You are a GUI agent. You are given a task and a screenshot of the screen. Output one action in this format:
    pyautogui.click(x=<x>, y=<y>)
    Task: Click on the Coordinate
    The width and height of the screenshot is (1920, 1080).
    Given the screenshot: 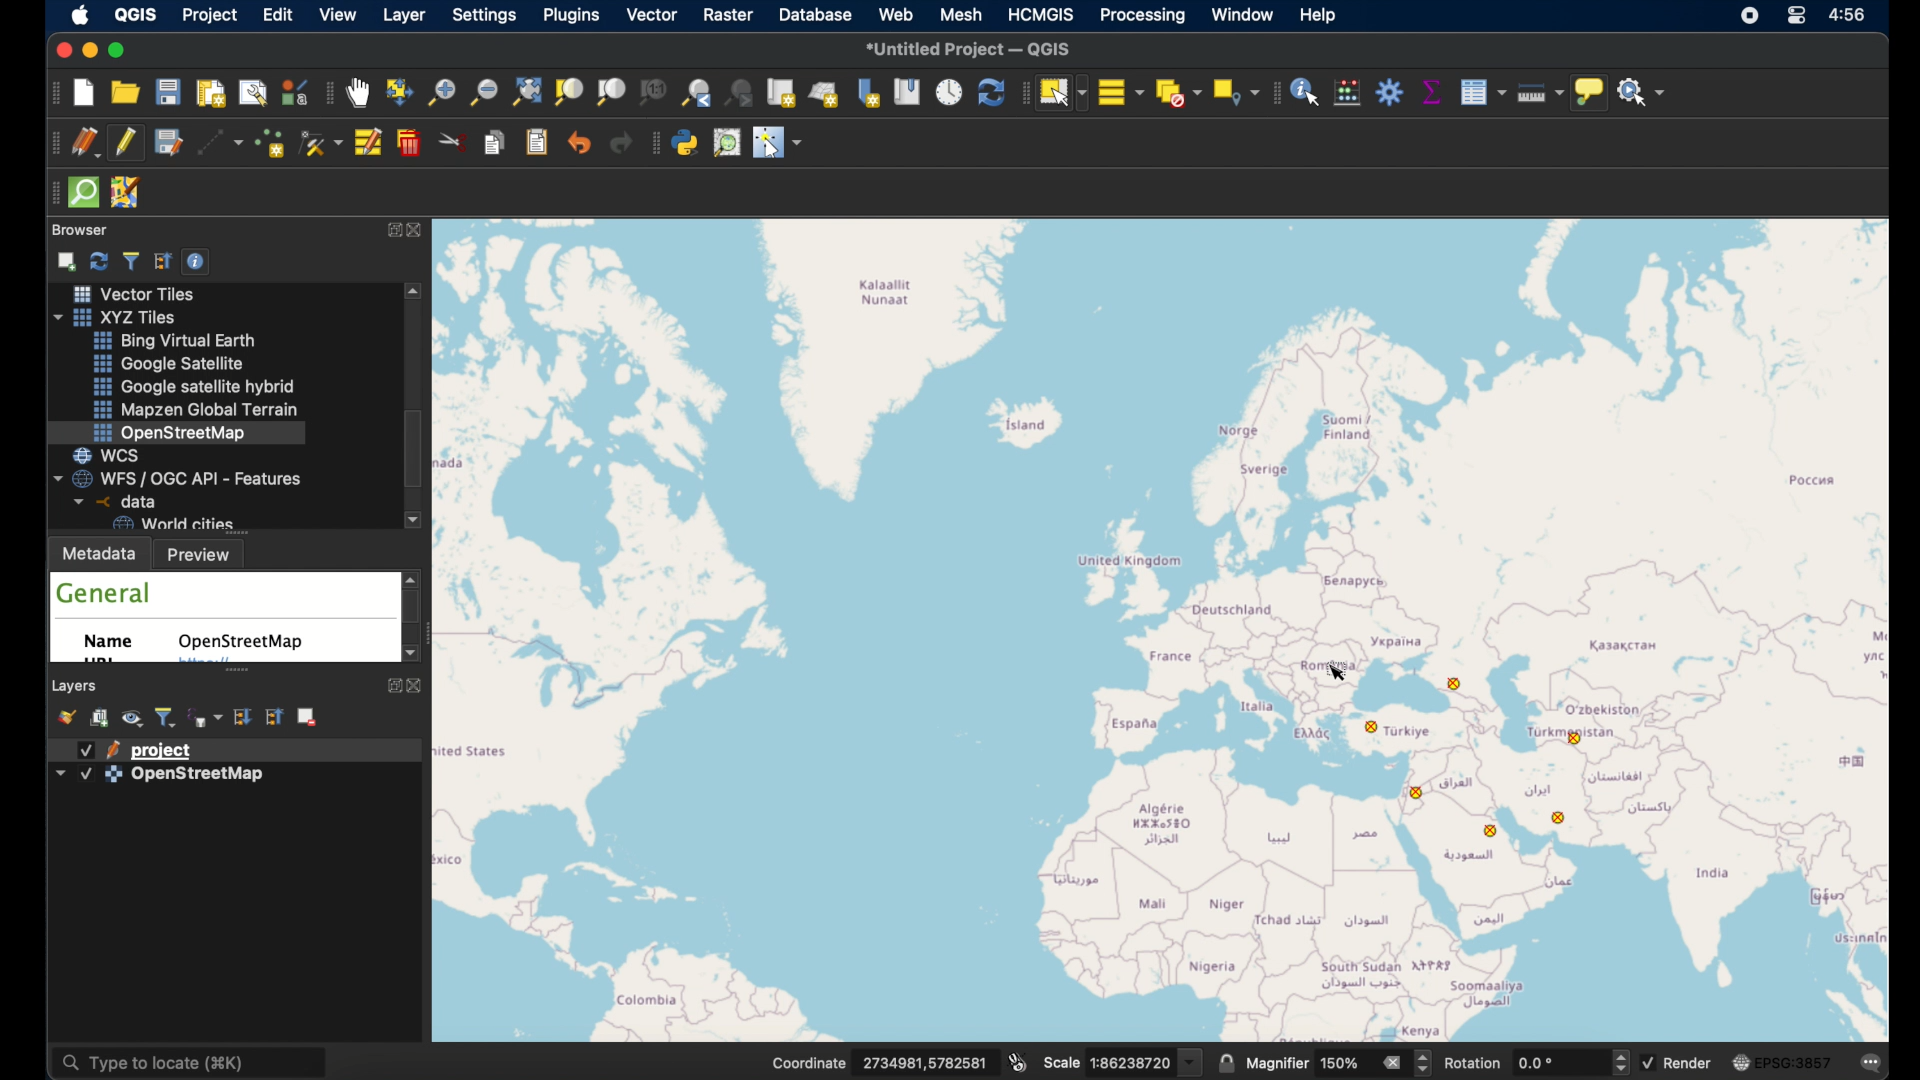 What is the action you would take?
    pyautogui.click(x=796, y=1062)
    